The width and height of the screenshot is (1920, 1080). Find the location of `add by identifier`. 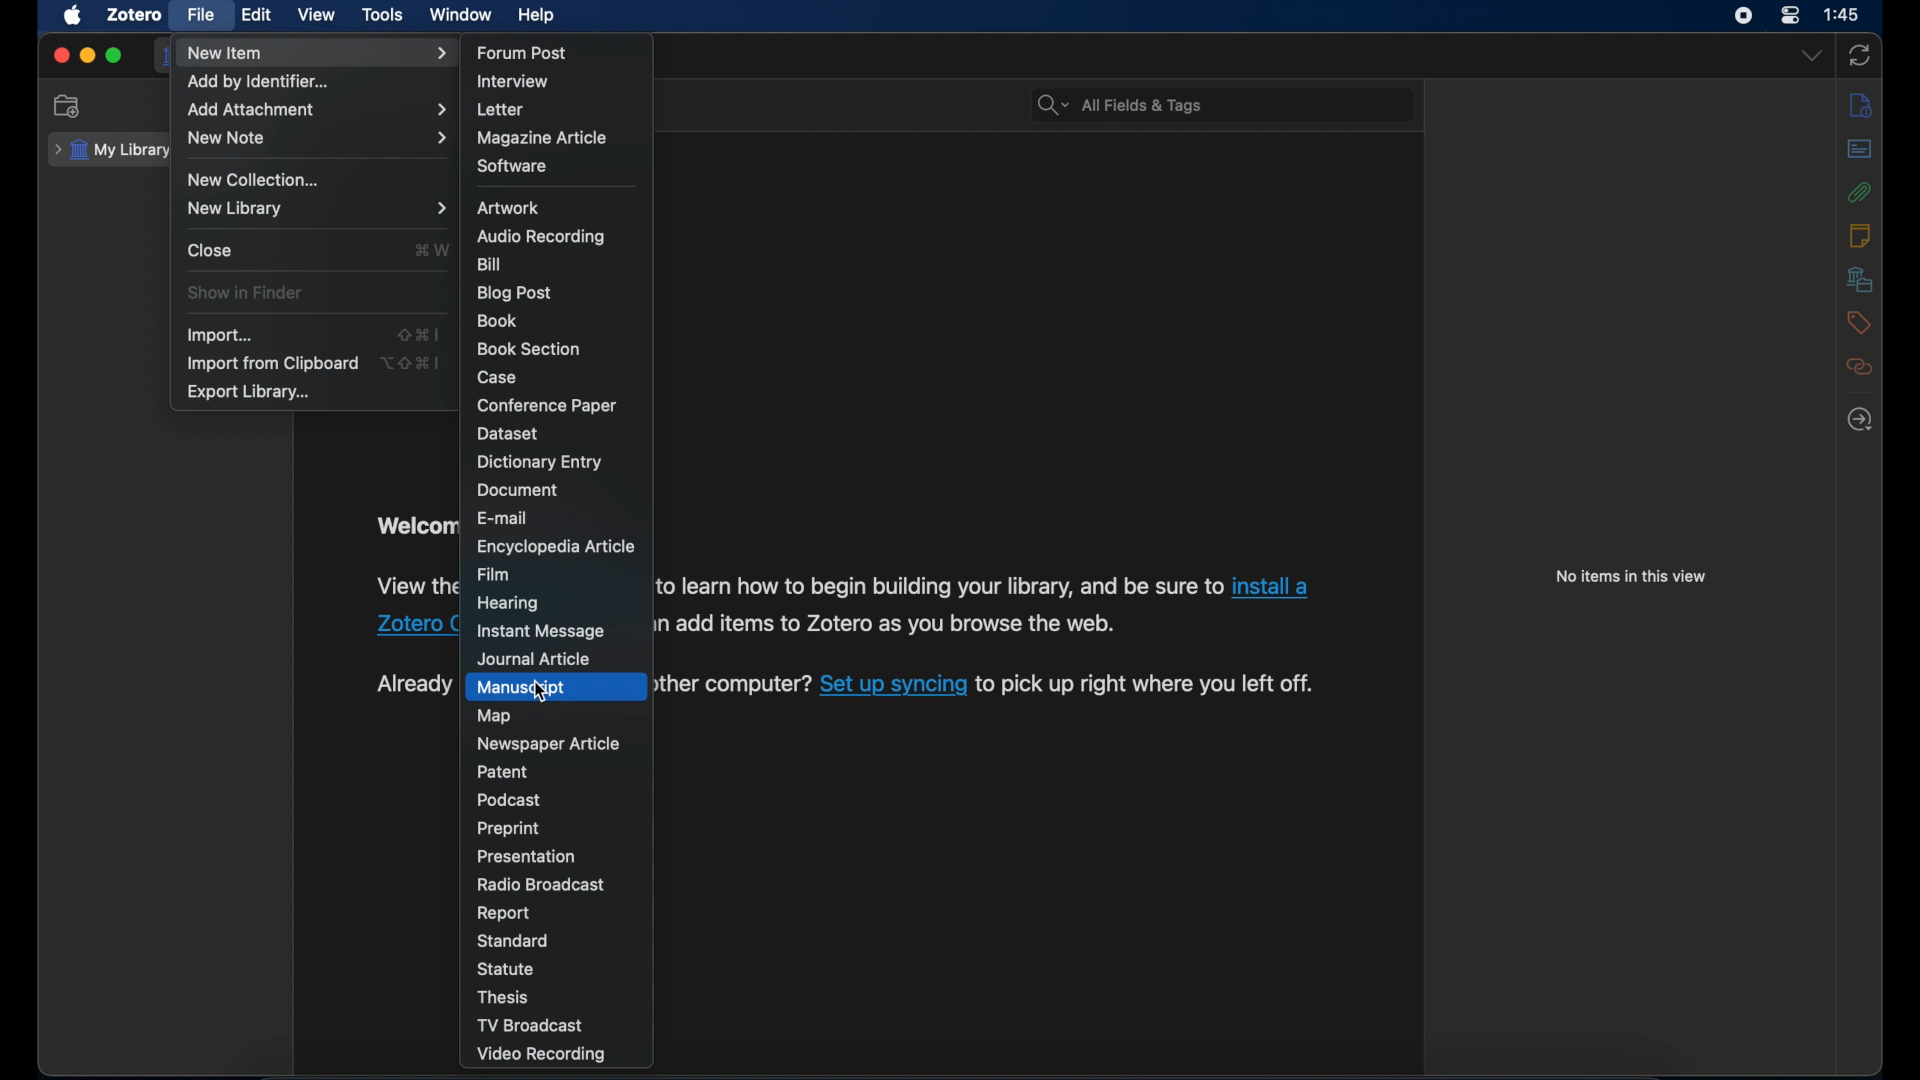

add by identifier is located at coordinates (259, 82).